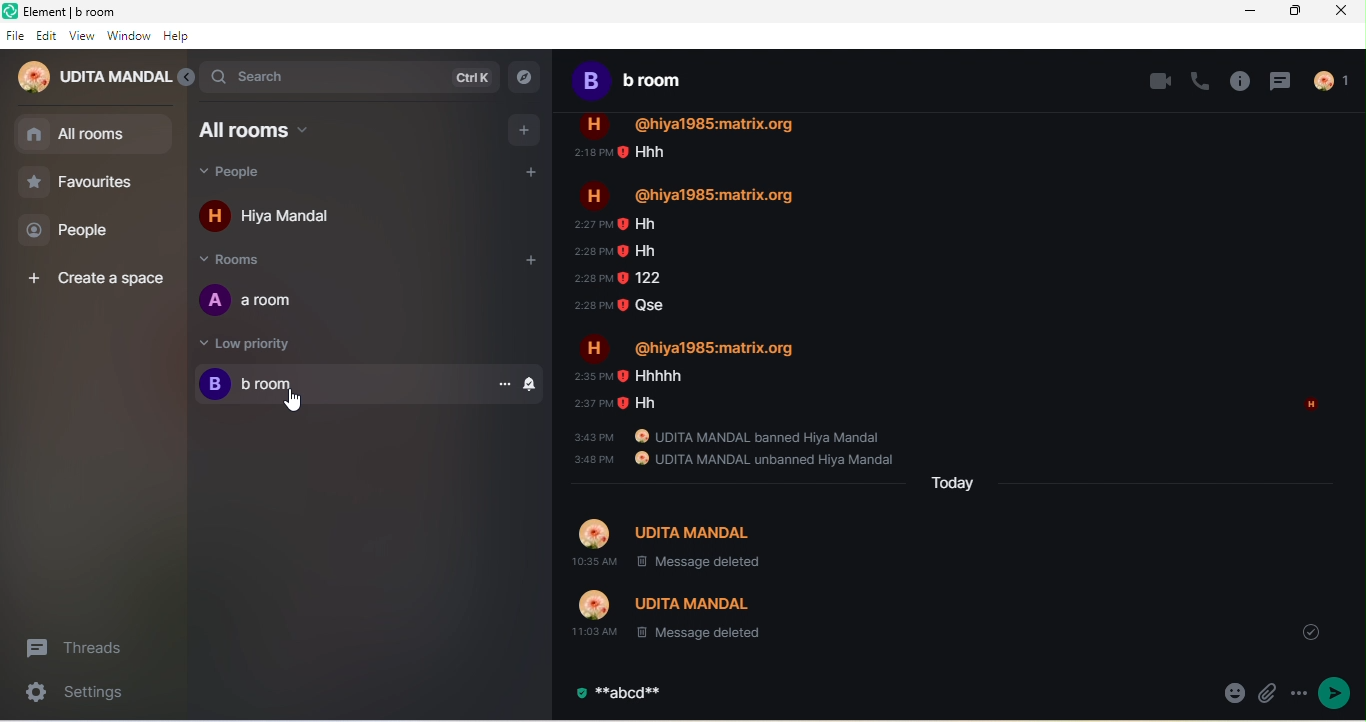 This screenshot has height=722, width=1366. I want to click on b room, so click(338, 385).